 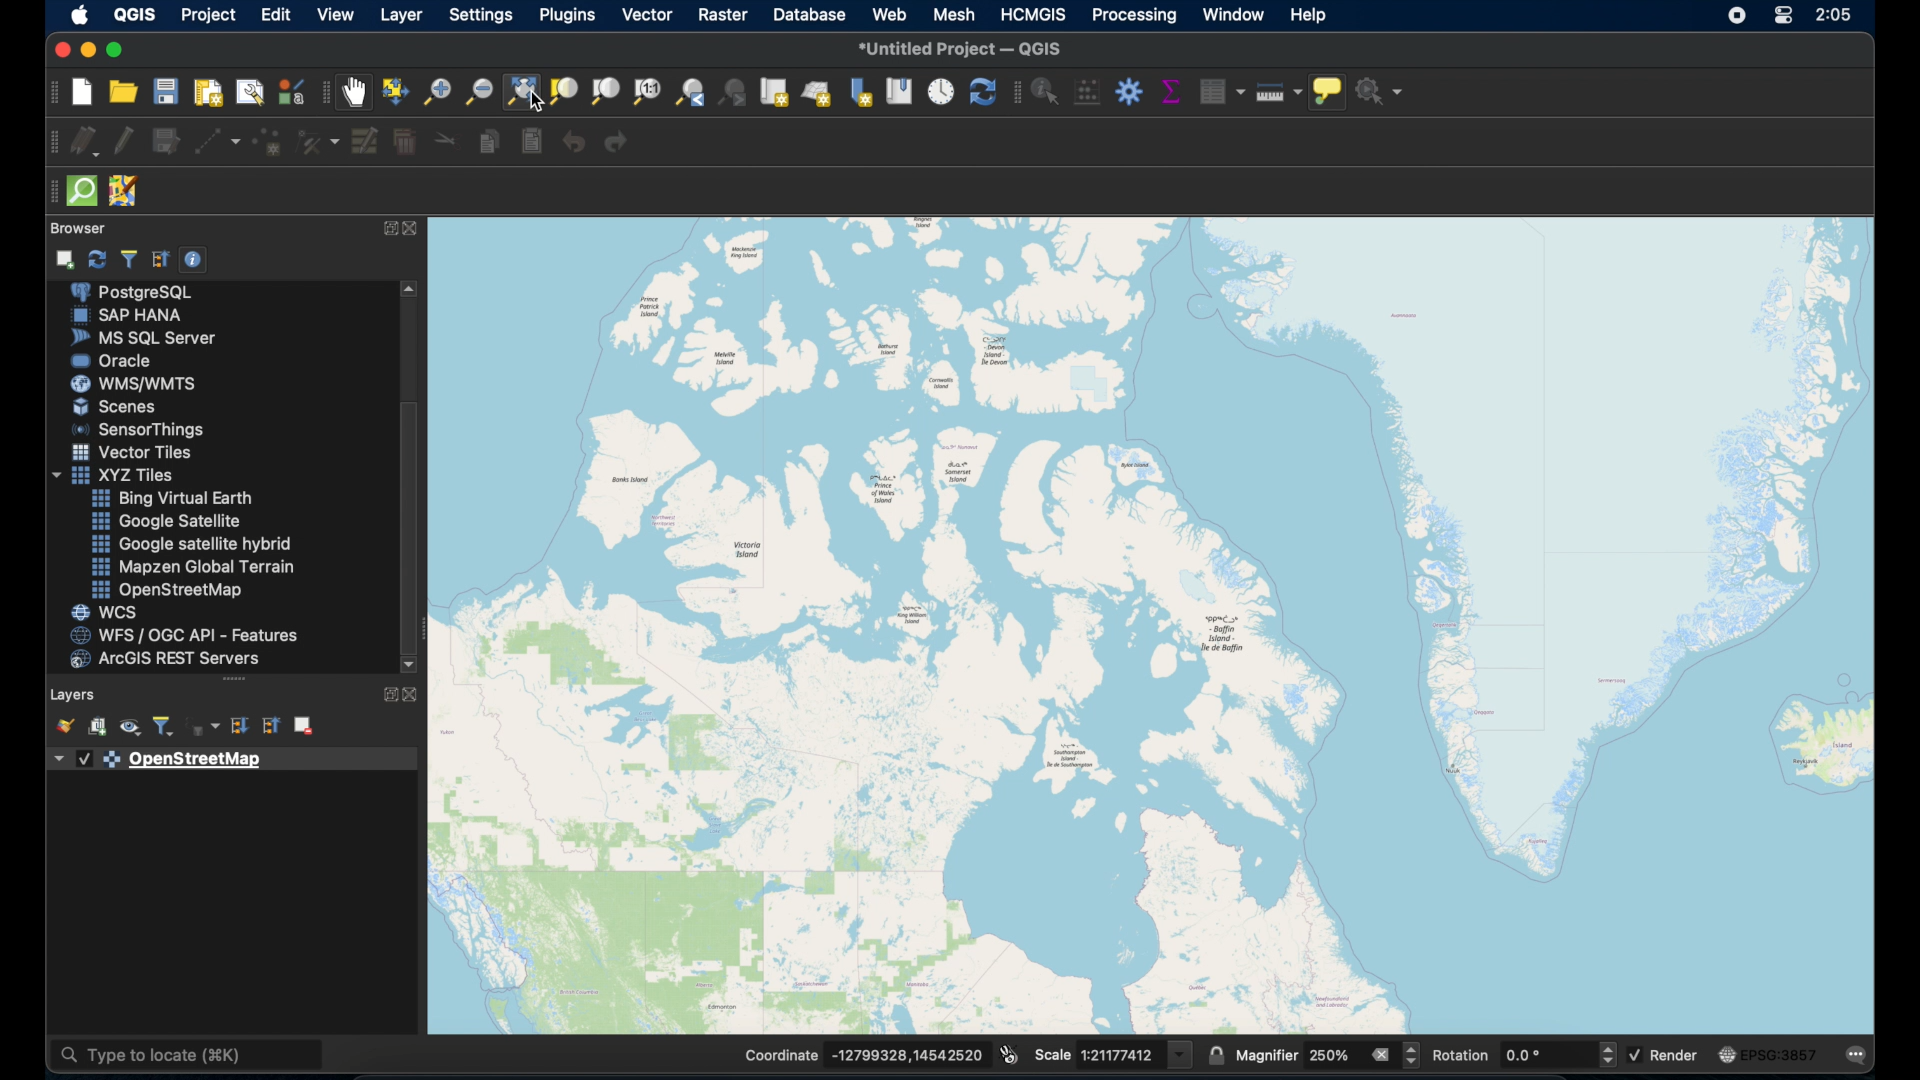 What do you see at coordinates (49, 138) in the screenshot?
I see `digitizing toolbar` at bounding box center [49, 138].